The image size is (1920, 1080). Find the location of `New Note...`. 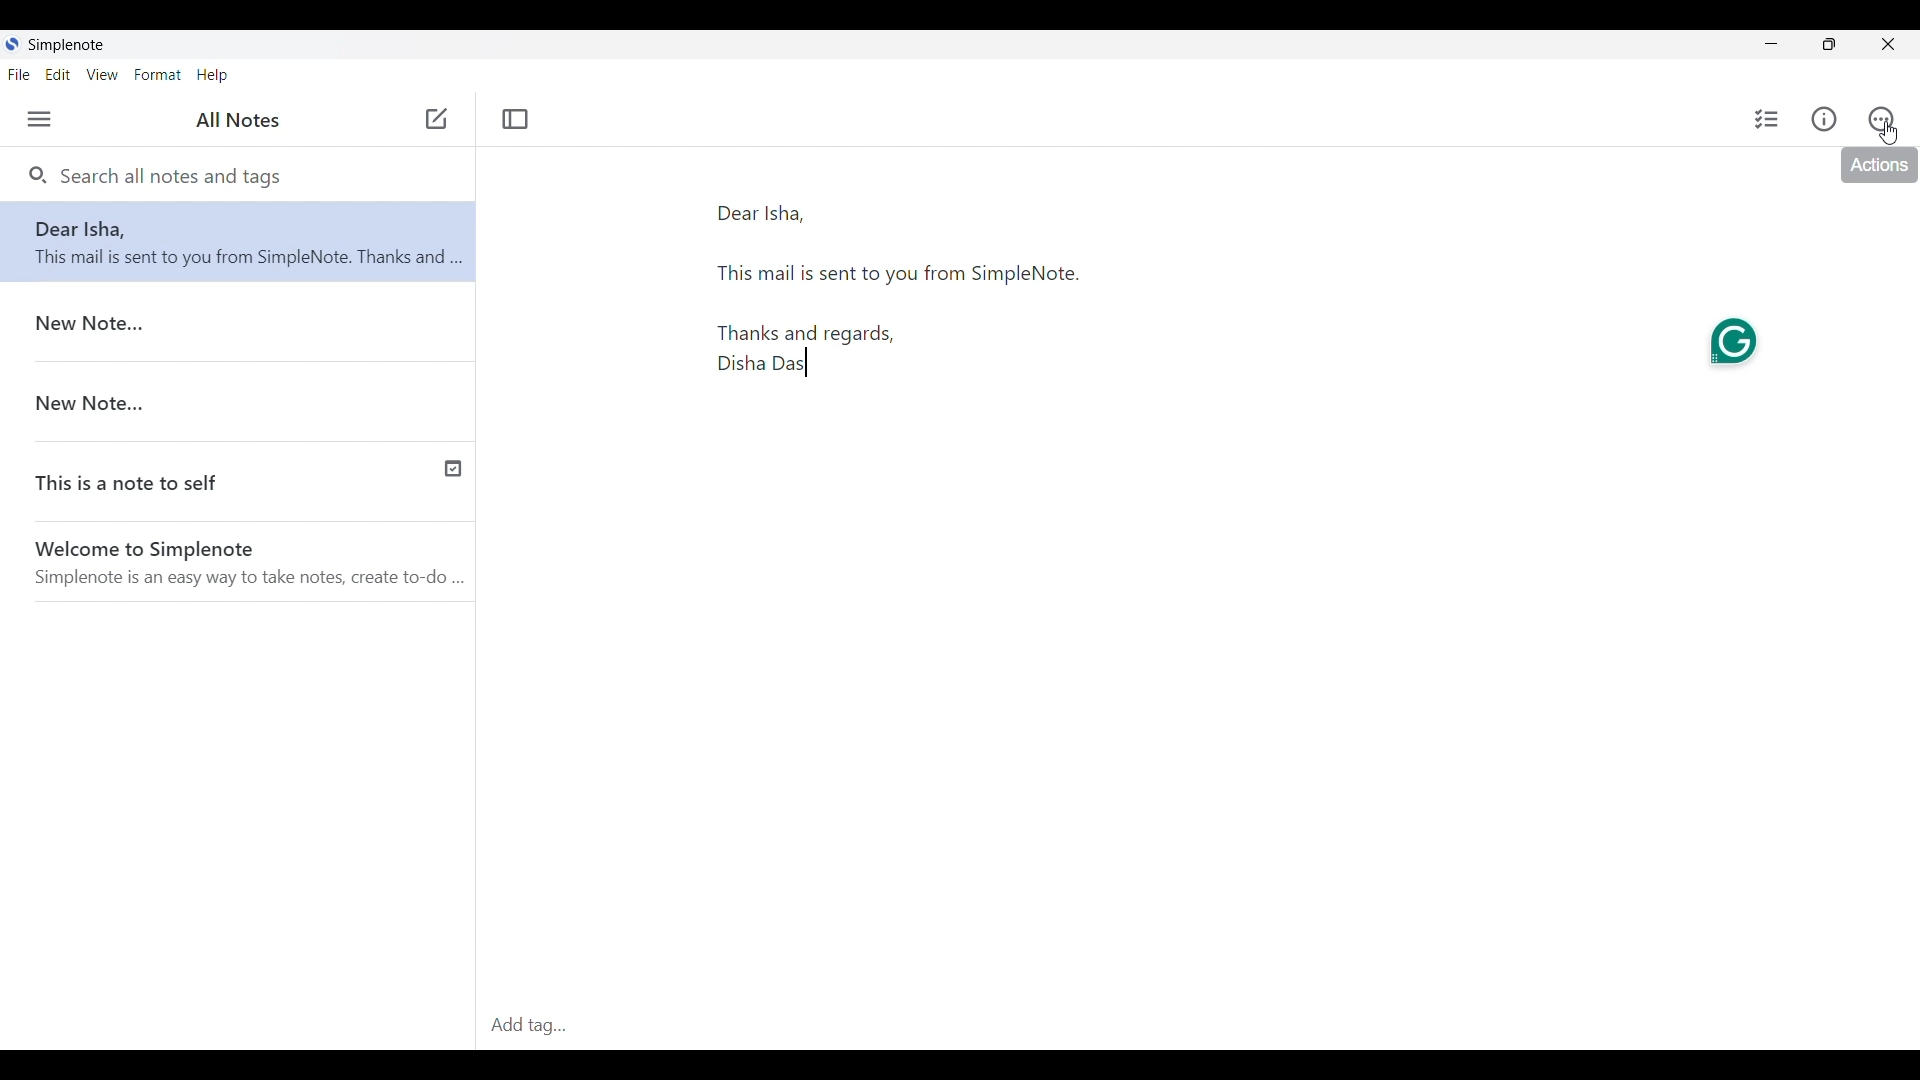

New Note... is located at coordinates (234, 393).